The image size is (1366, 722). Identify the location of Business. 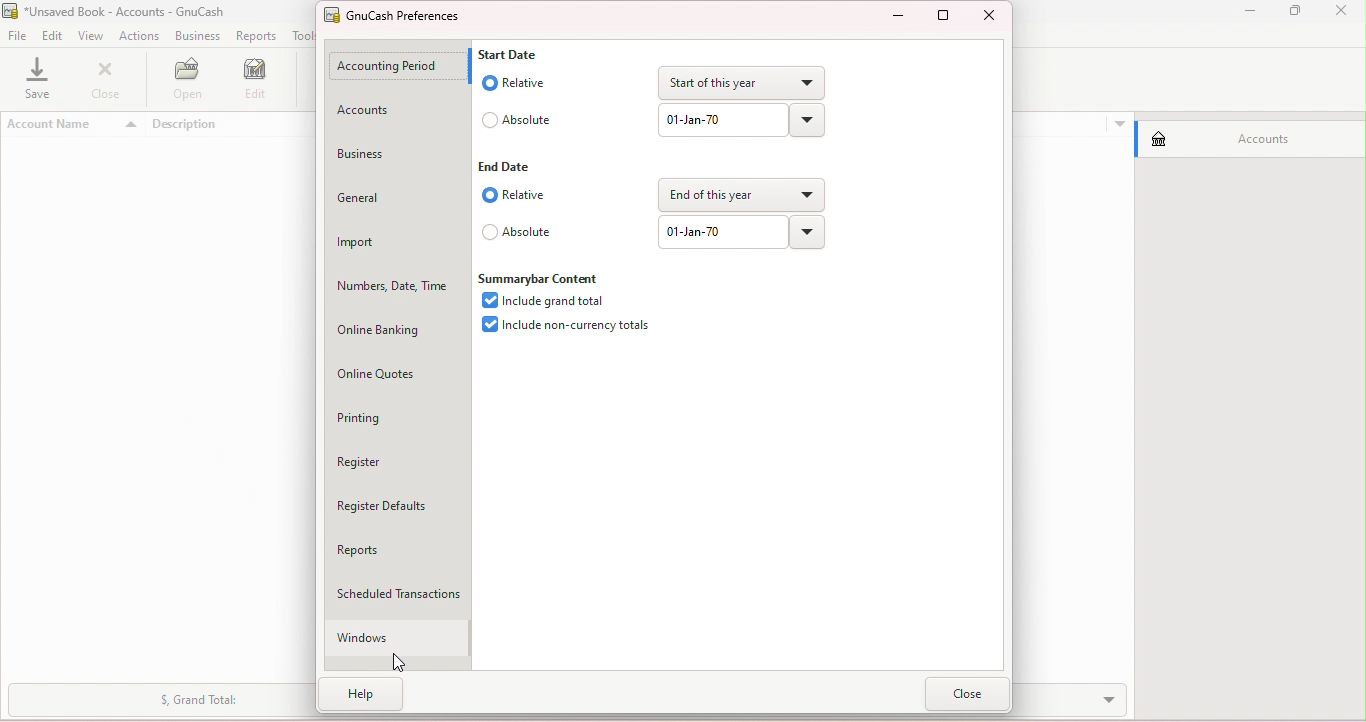
(394, 150).